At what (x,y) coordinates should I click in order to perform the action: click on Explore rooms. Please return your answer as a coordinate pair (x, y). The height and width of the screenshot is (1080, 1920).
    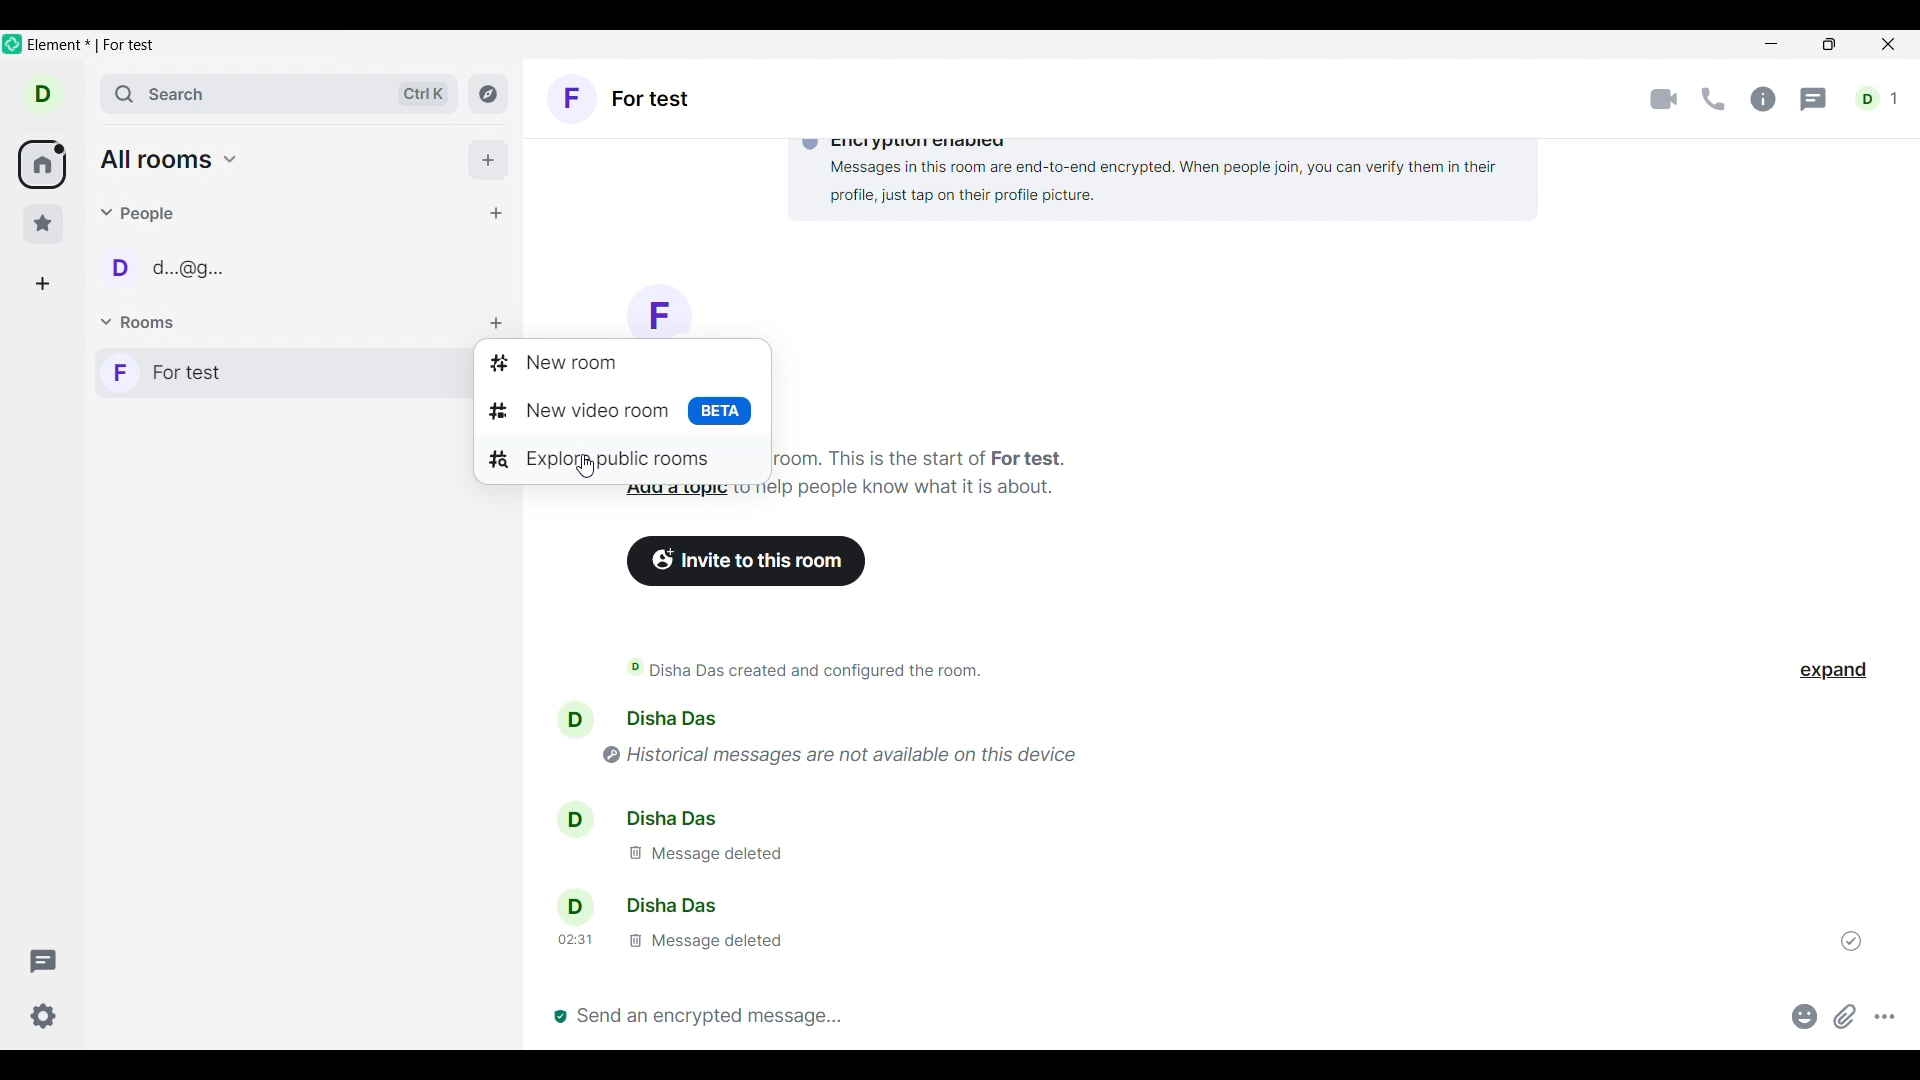
    Looking at the image, I should click on (488, 94).